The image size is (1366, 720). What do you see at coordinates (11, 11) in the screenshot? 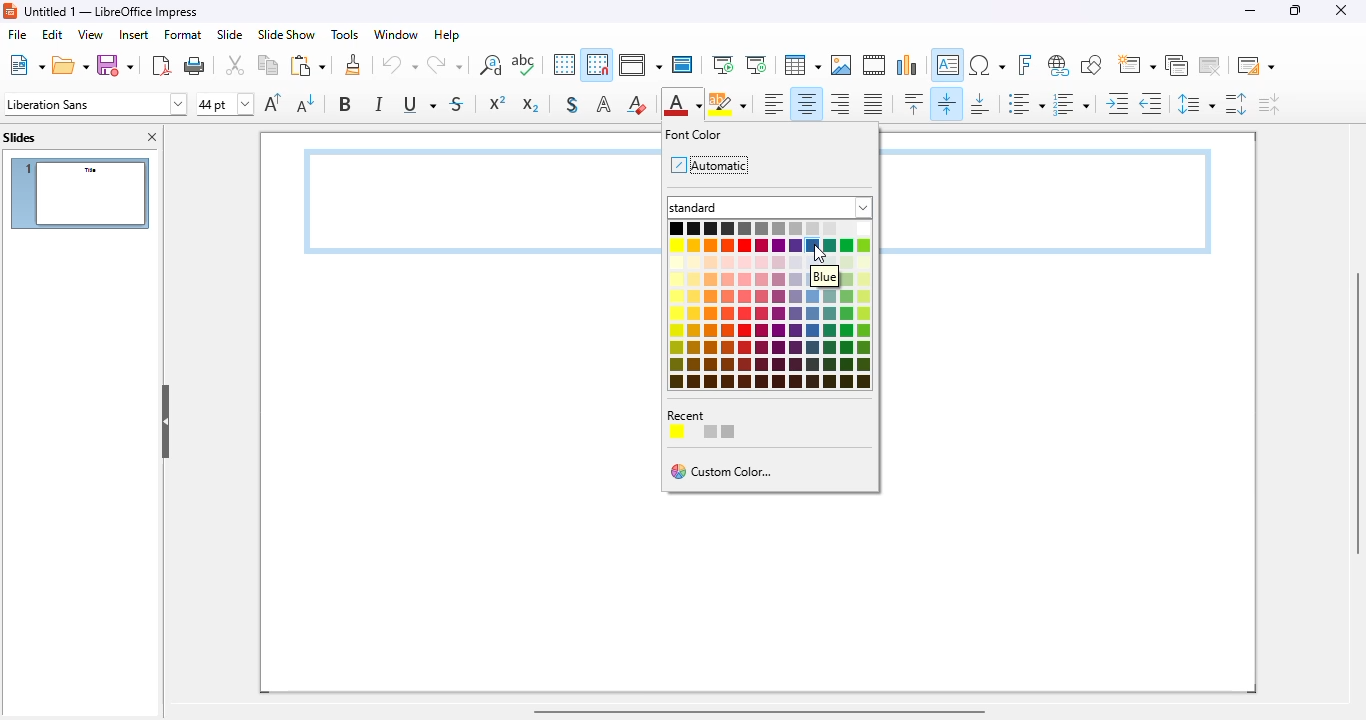
I see `logo` at bounding box center [11, 11].